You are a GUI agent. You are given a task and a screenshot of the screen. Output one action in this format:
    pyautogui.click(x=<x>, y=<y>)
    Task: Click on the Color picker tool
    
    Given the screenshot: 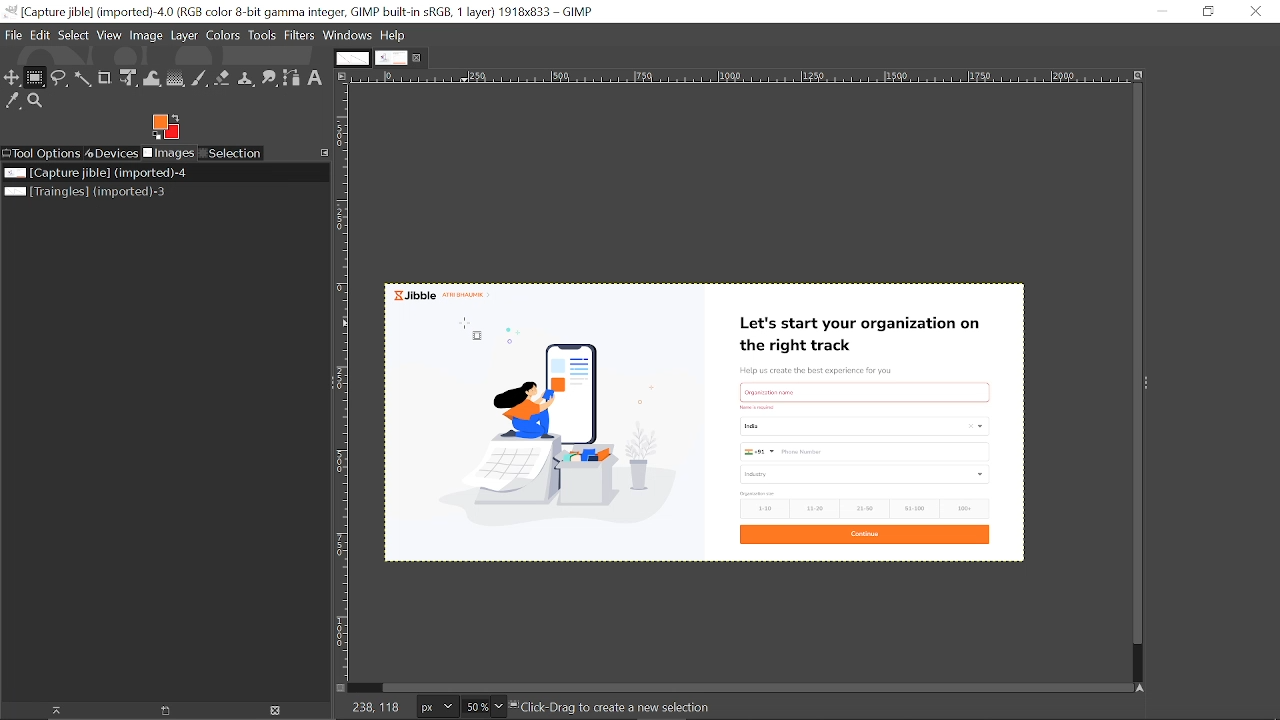 What is the action you would take?
    pyautogui.click(x=11, y=104)
    